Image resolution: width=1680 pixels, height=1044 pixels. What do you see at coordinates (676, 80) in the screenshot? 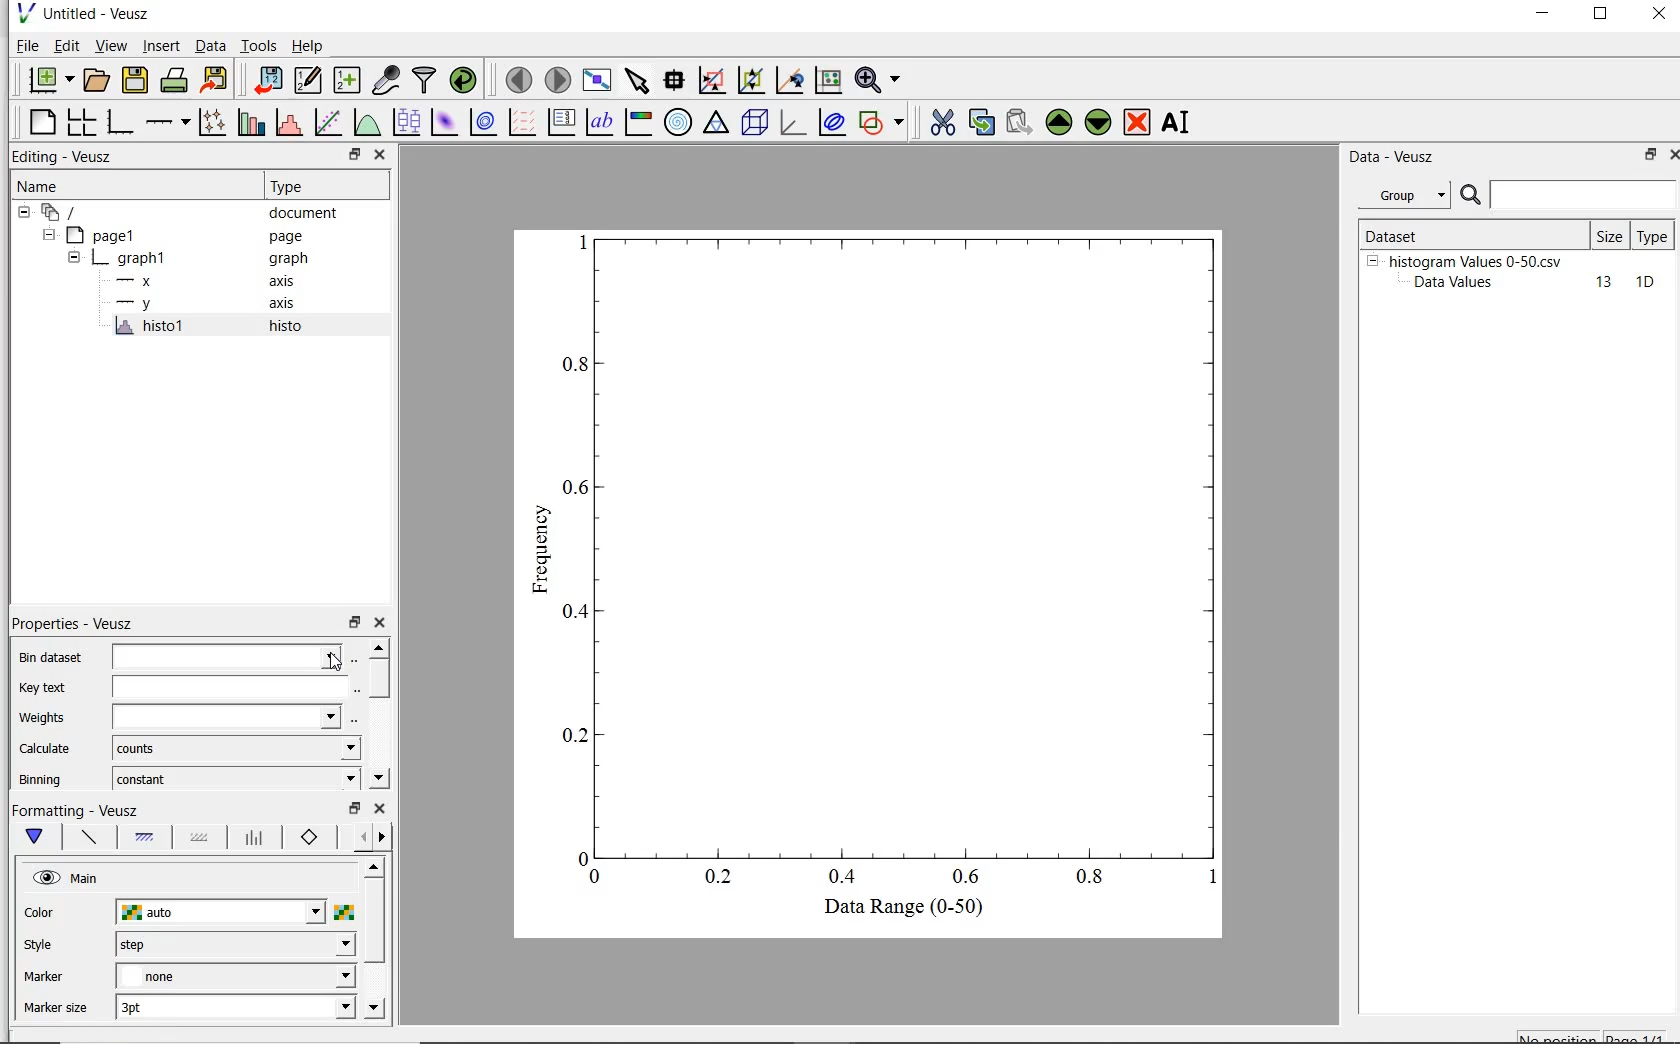
I see `read data points on the graph` at bounding box center [676, 80].